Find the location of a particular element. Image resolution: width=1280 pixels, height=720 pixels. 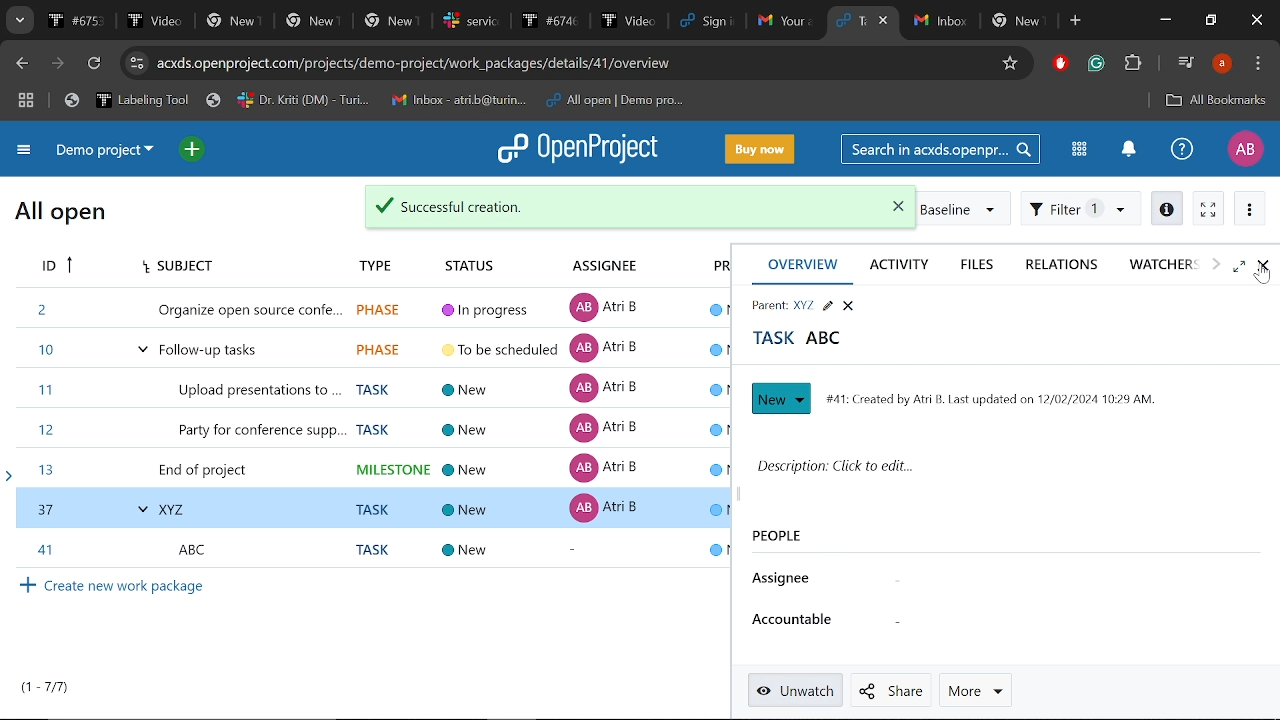

cursor is located at coordinates (1260, 281).